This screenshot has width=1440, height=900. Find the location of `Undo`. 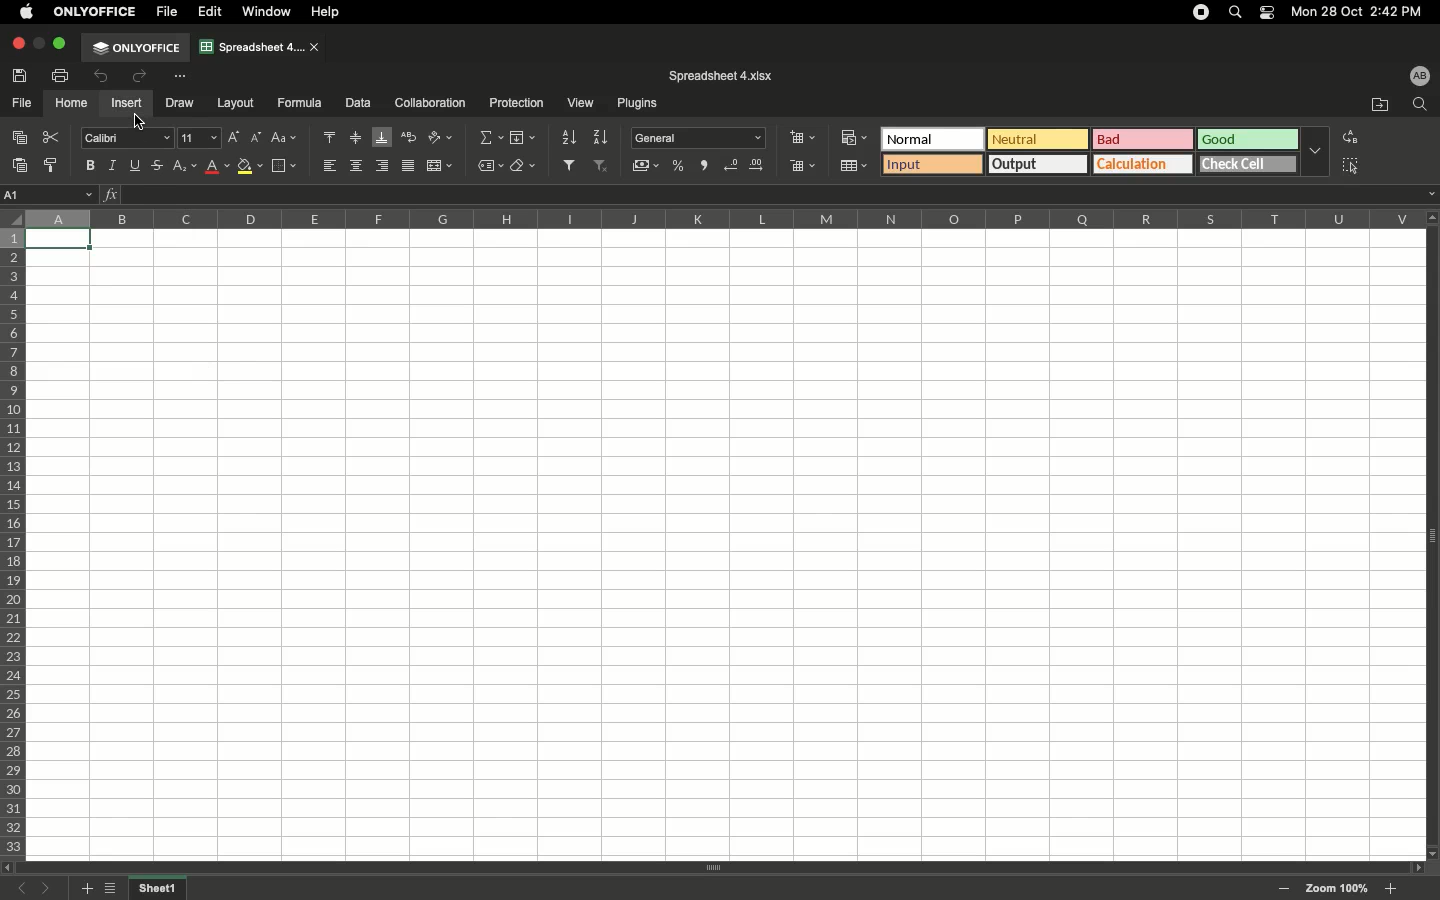

Undo is located at coordinates (103, 78).